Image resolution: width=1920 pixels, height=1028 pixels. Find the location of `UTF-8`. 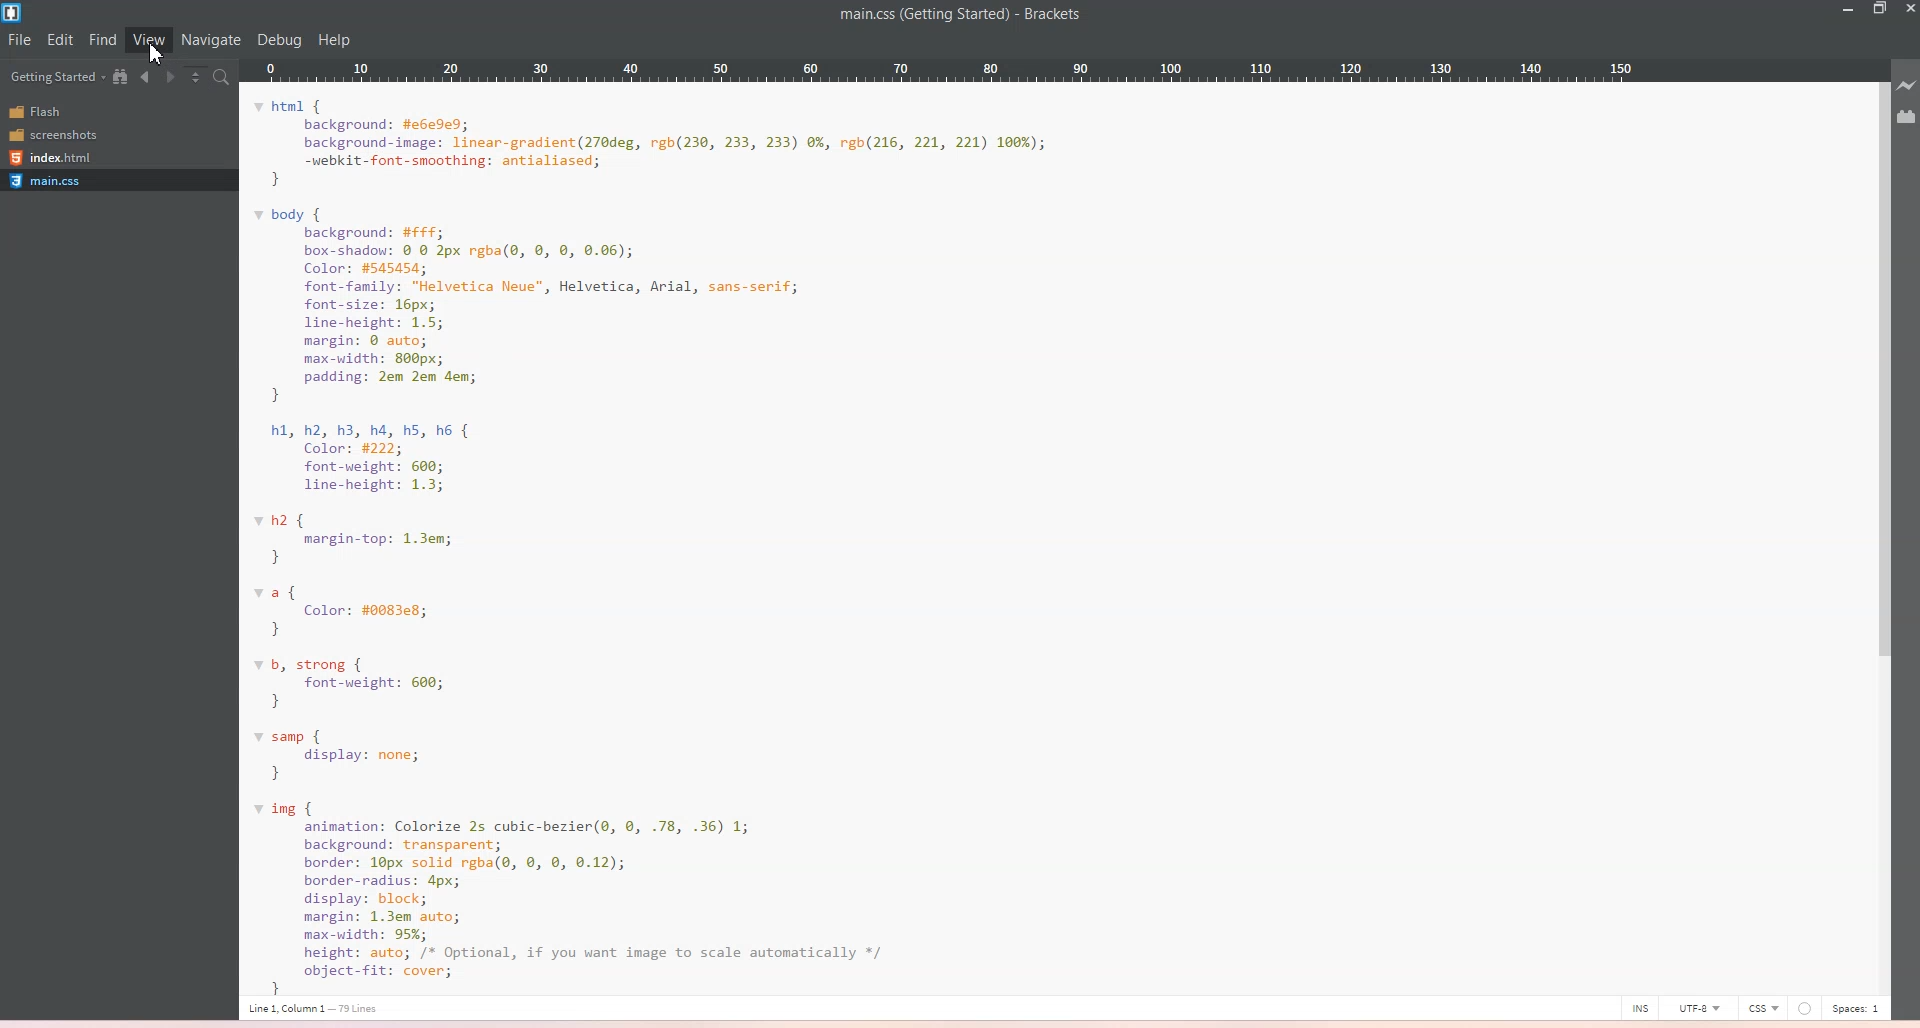

UTF-8 is located at coordinates (1699, 1013).